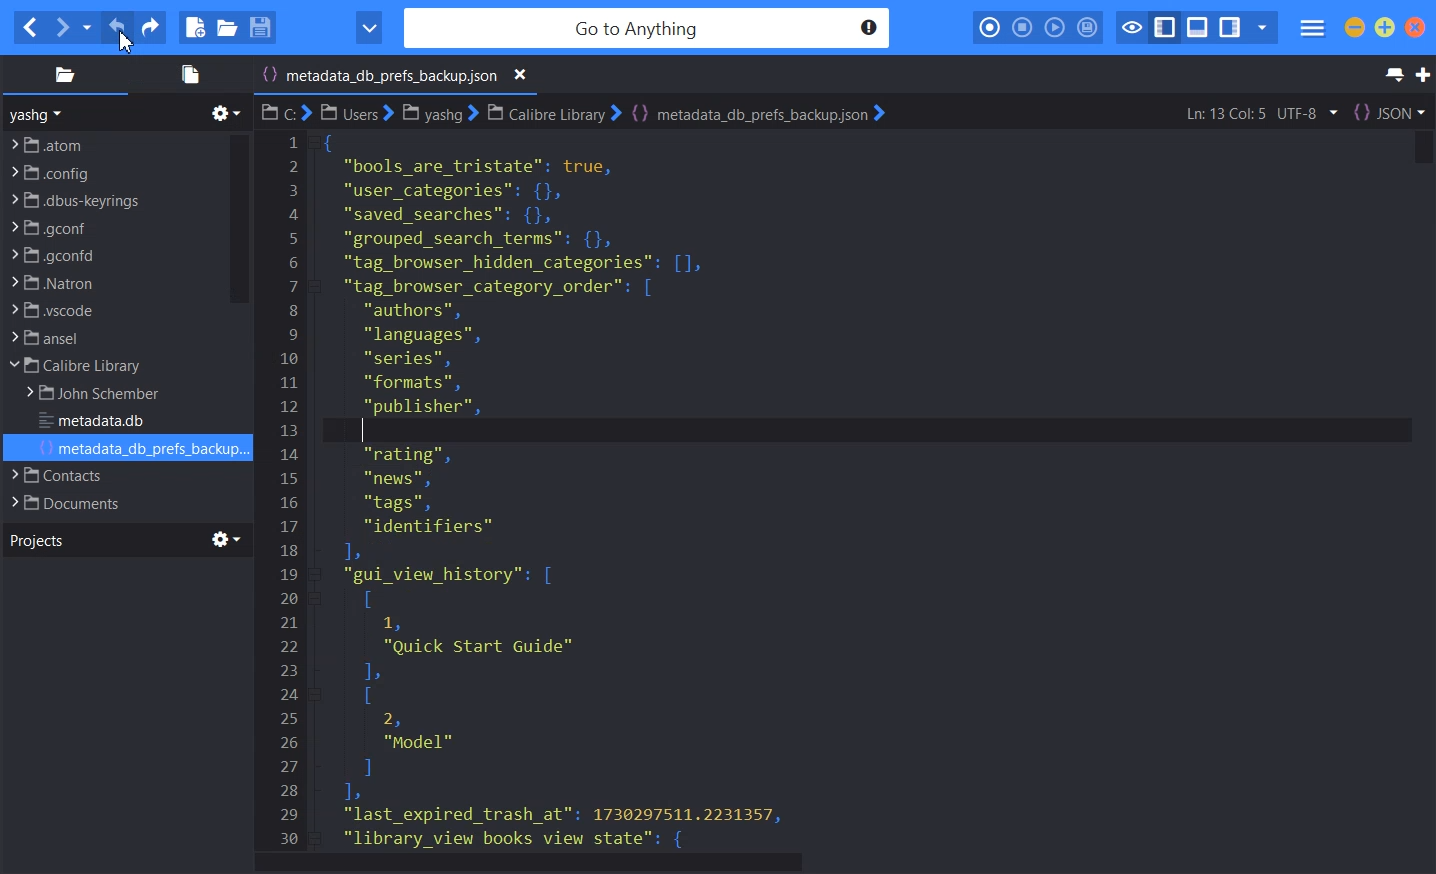 This screenshot has height=874, width=1436. Describe the element at coordinates (1165, 28) in the screenshot. I see `Show/ Hide left pane` at that location.